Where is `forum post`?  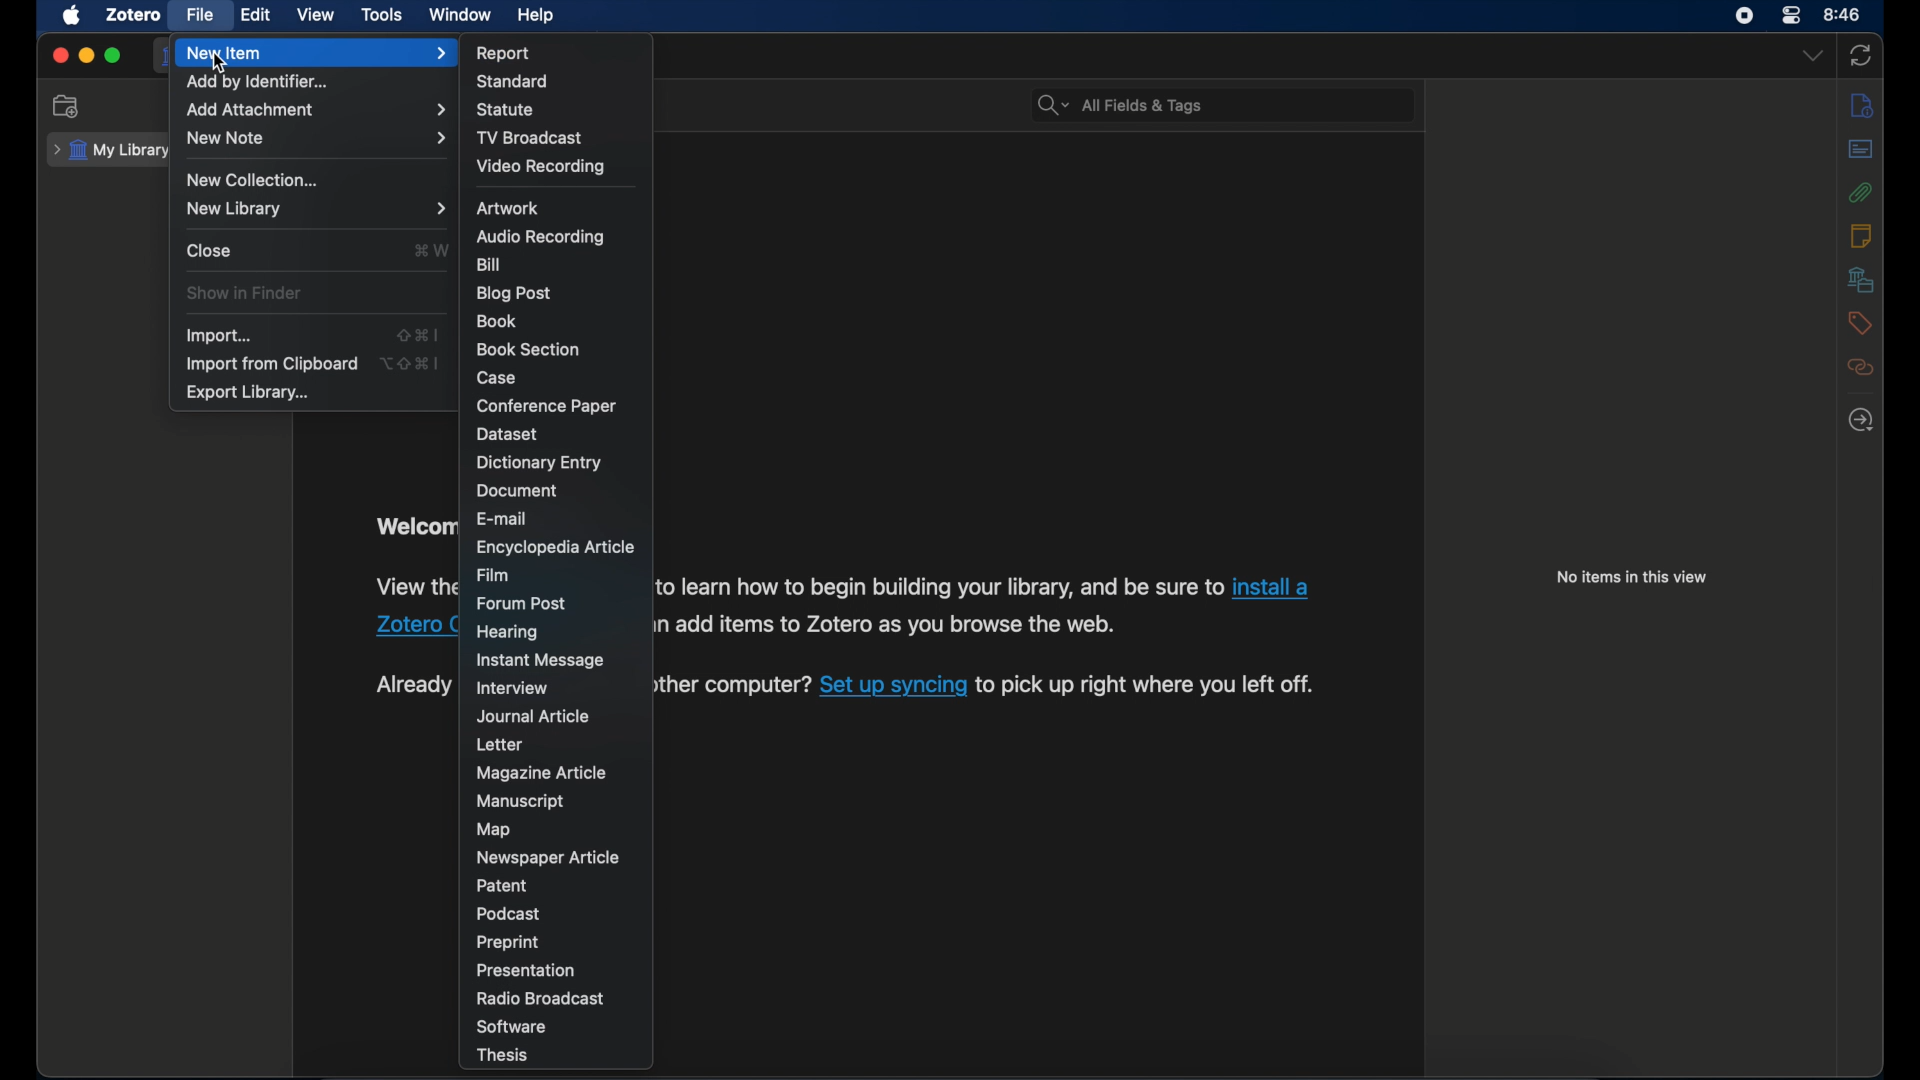 forum post is located at coordinates (523, 603).